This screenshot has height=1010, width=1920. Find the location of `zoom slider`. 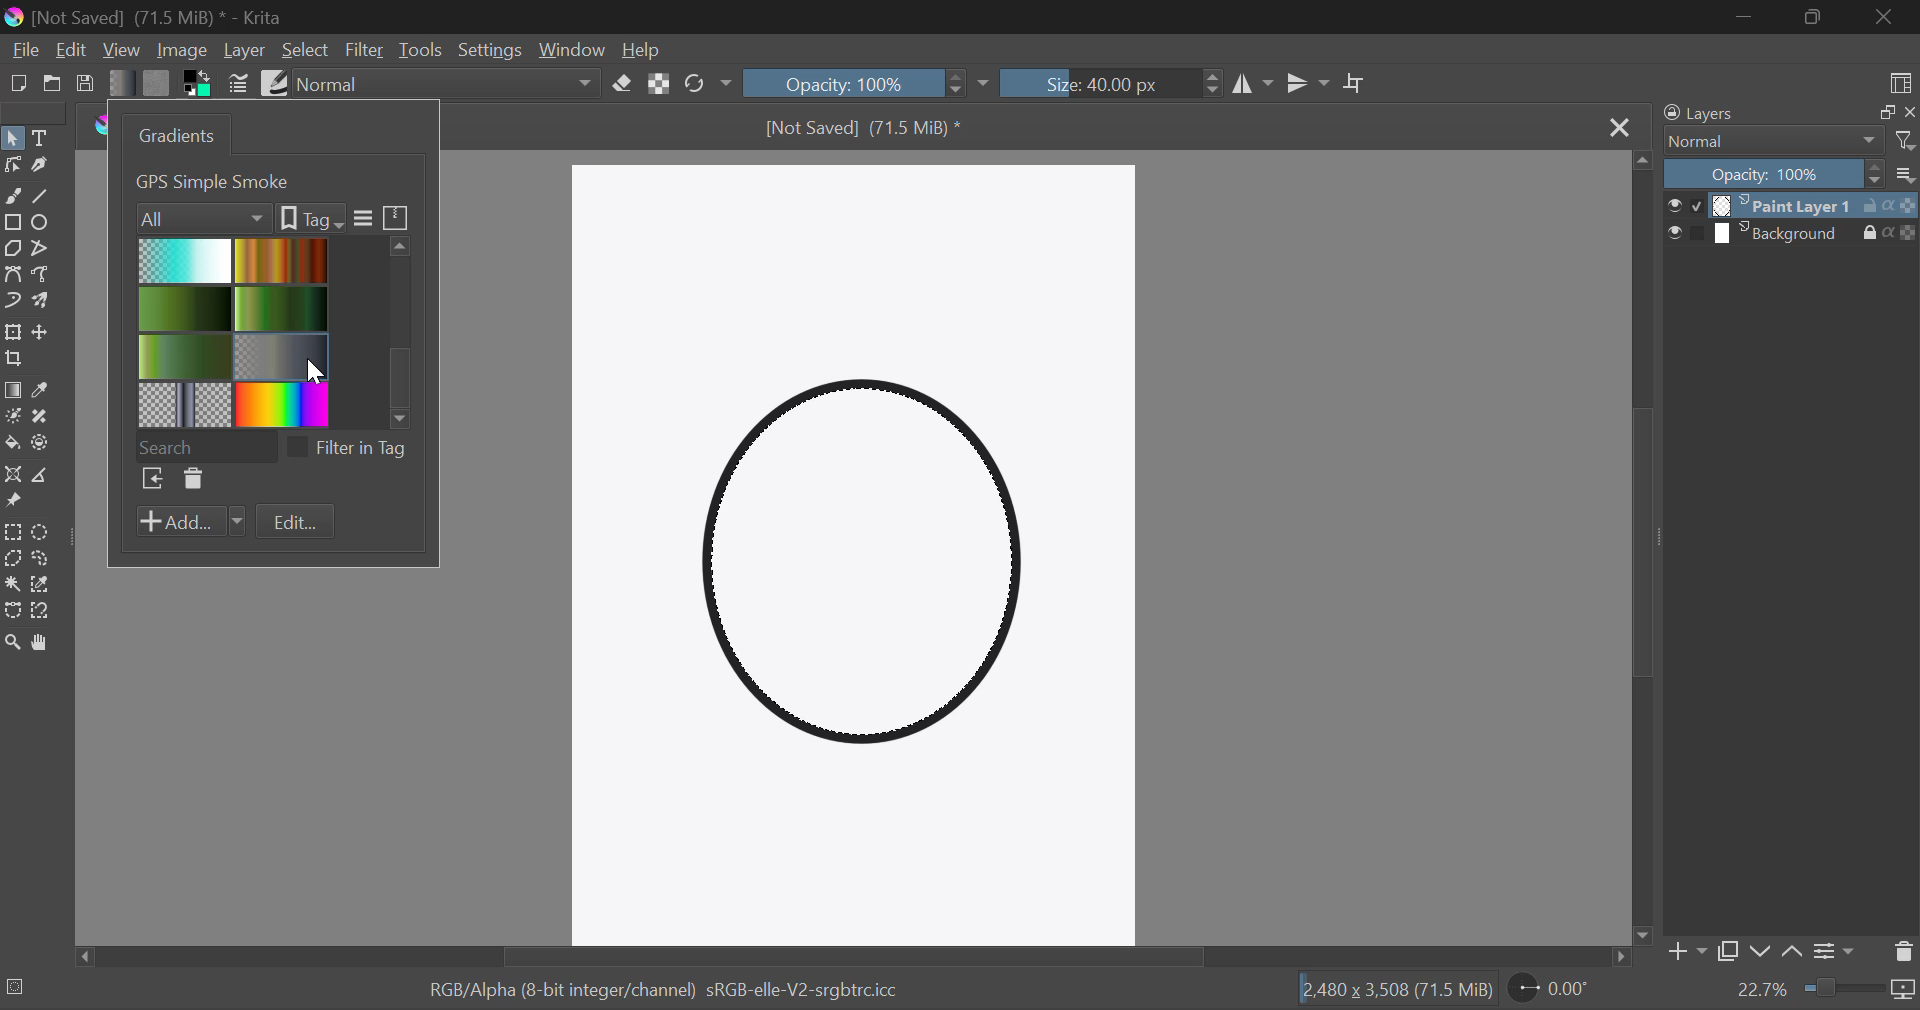

zoom slider is located at coordinates (1845, 986).